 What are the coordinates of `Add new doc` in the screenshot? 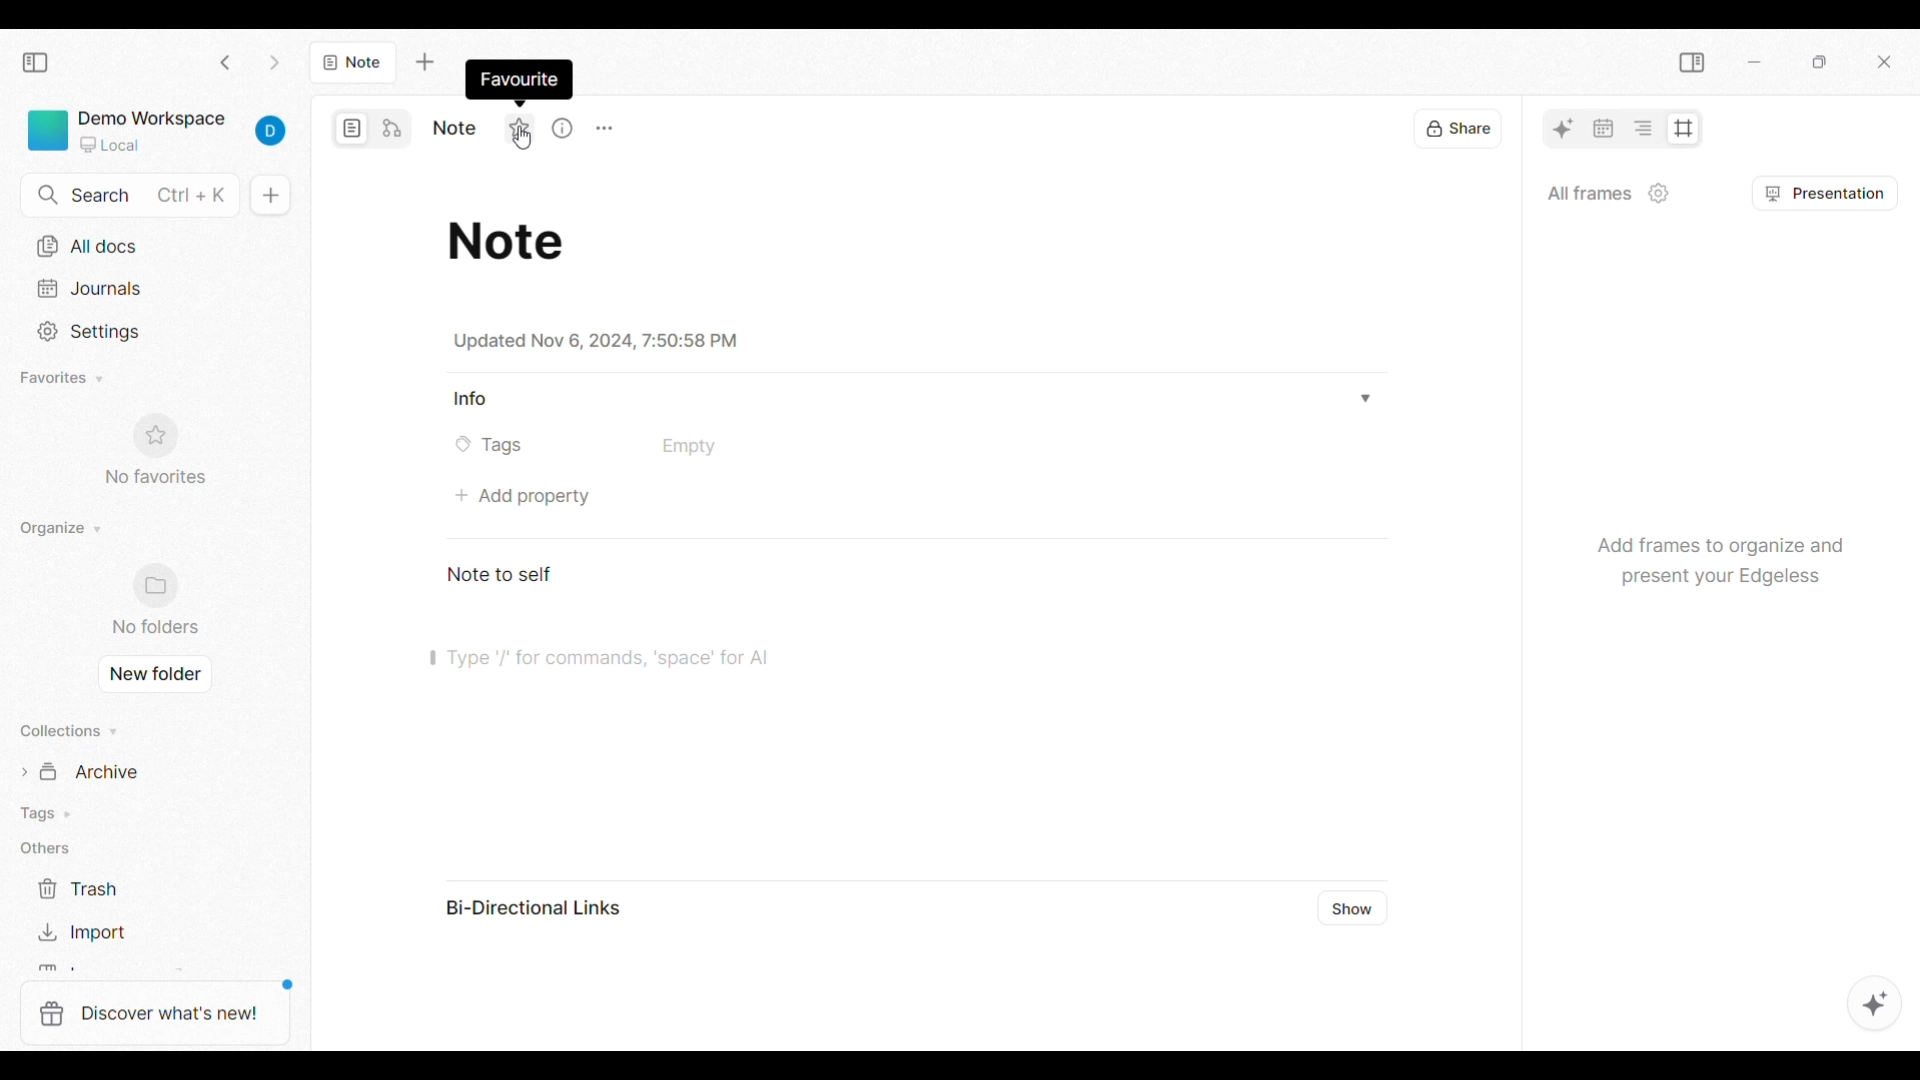 It's located at (270, 195).